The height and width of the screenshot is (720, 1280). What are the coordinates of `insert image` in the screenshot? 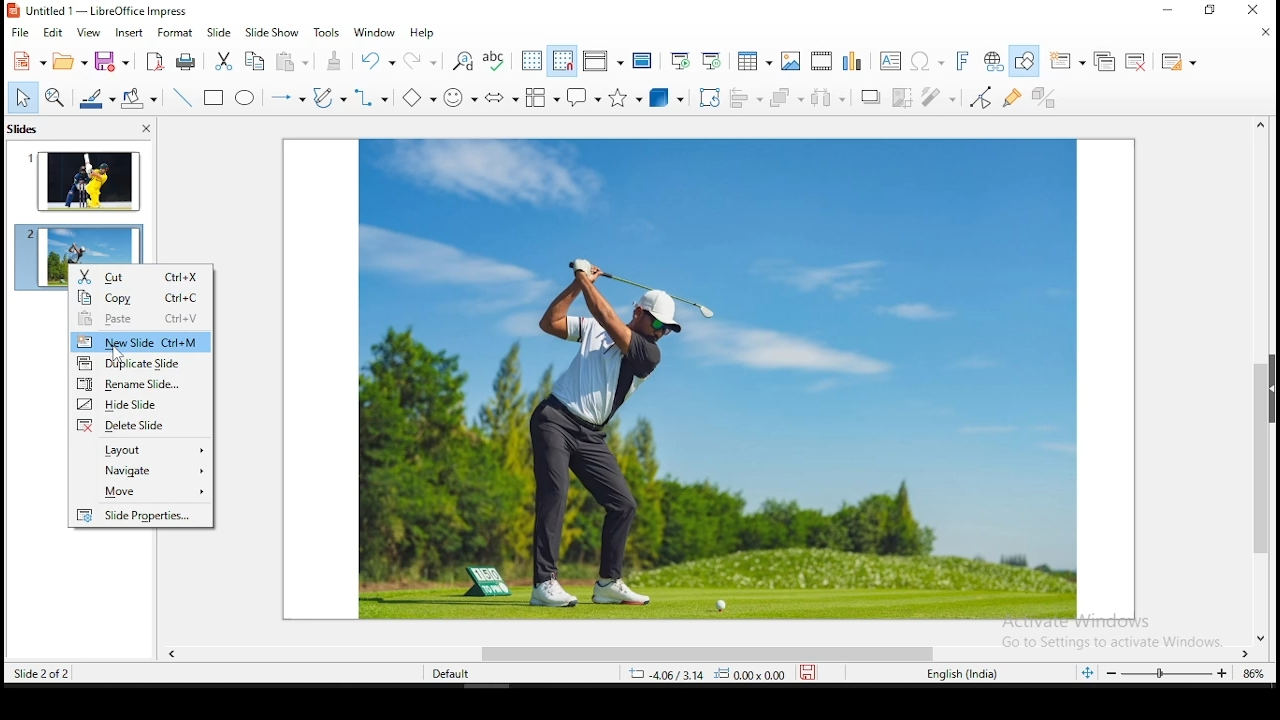 It's located at (791, 60).